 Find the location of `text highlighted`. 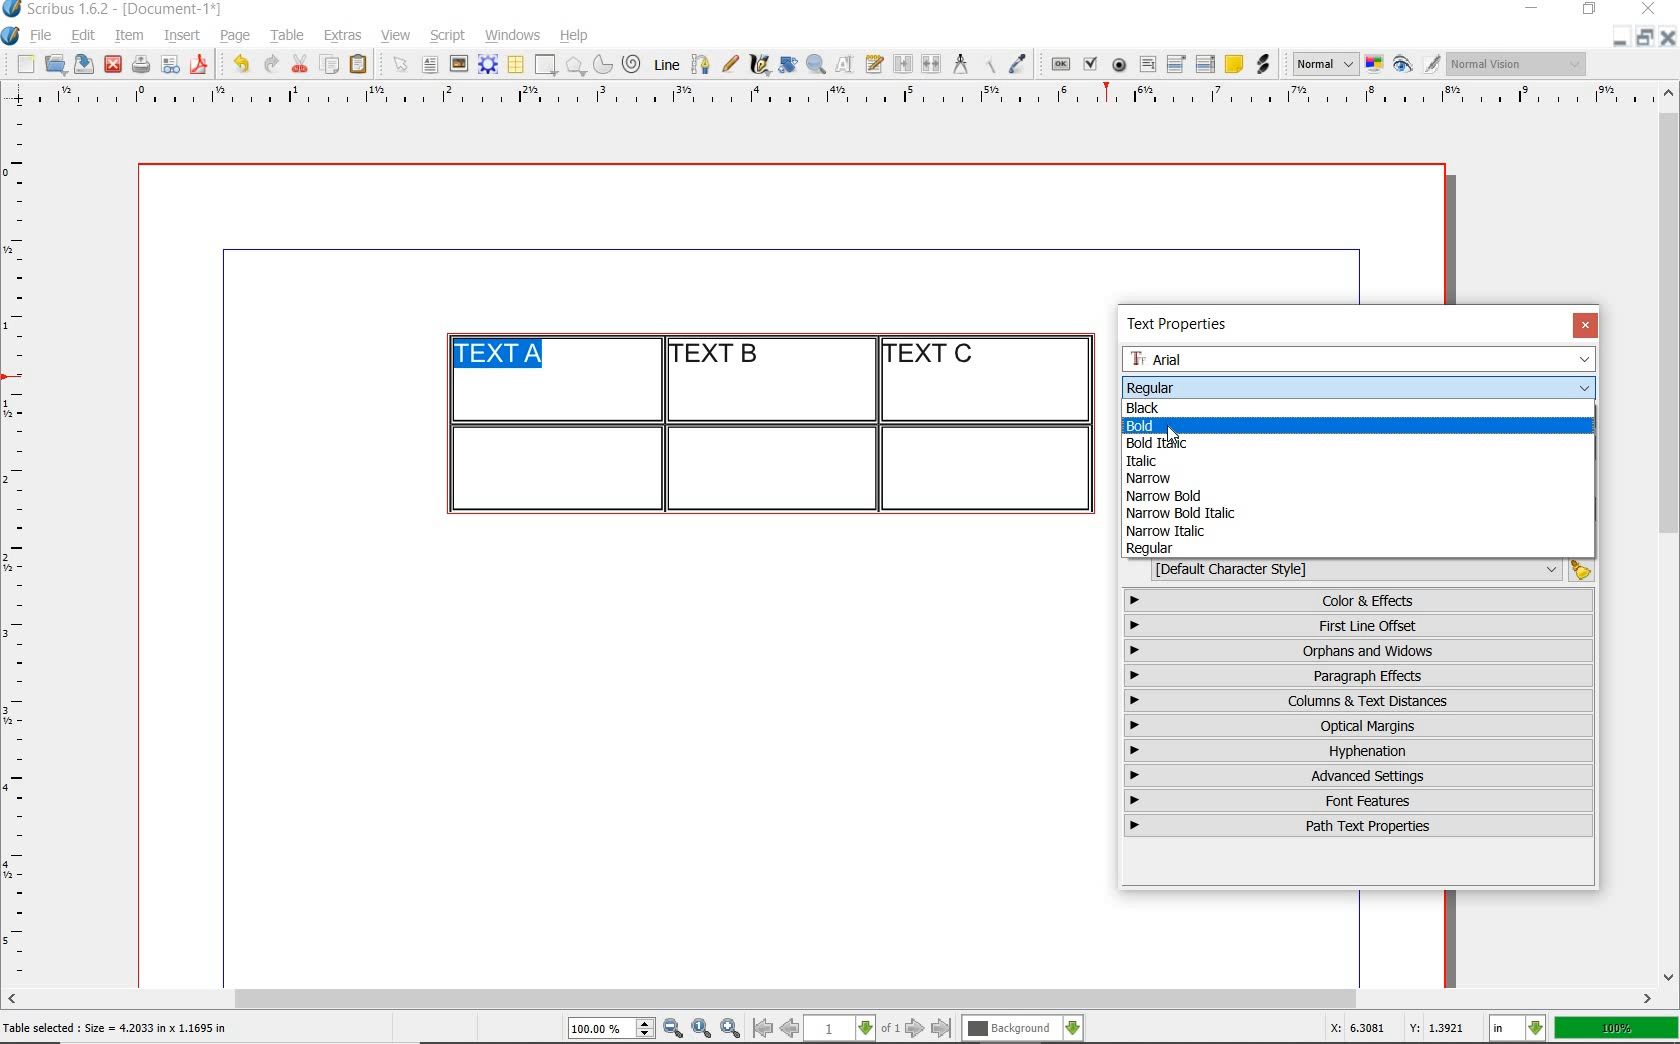

text highlighted is located at coordinates (499, 356).